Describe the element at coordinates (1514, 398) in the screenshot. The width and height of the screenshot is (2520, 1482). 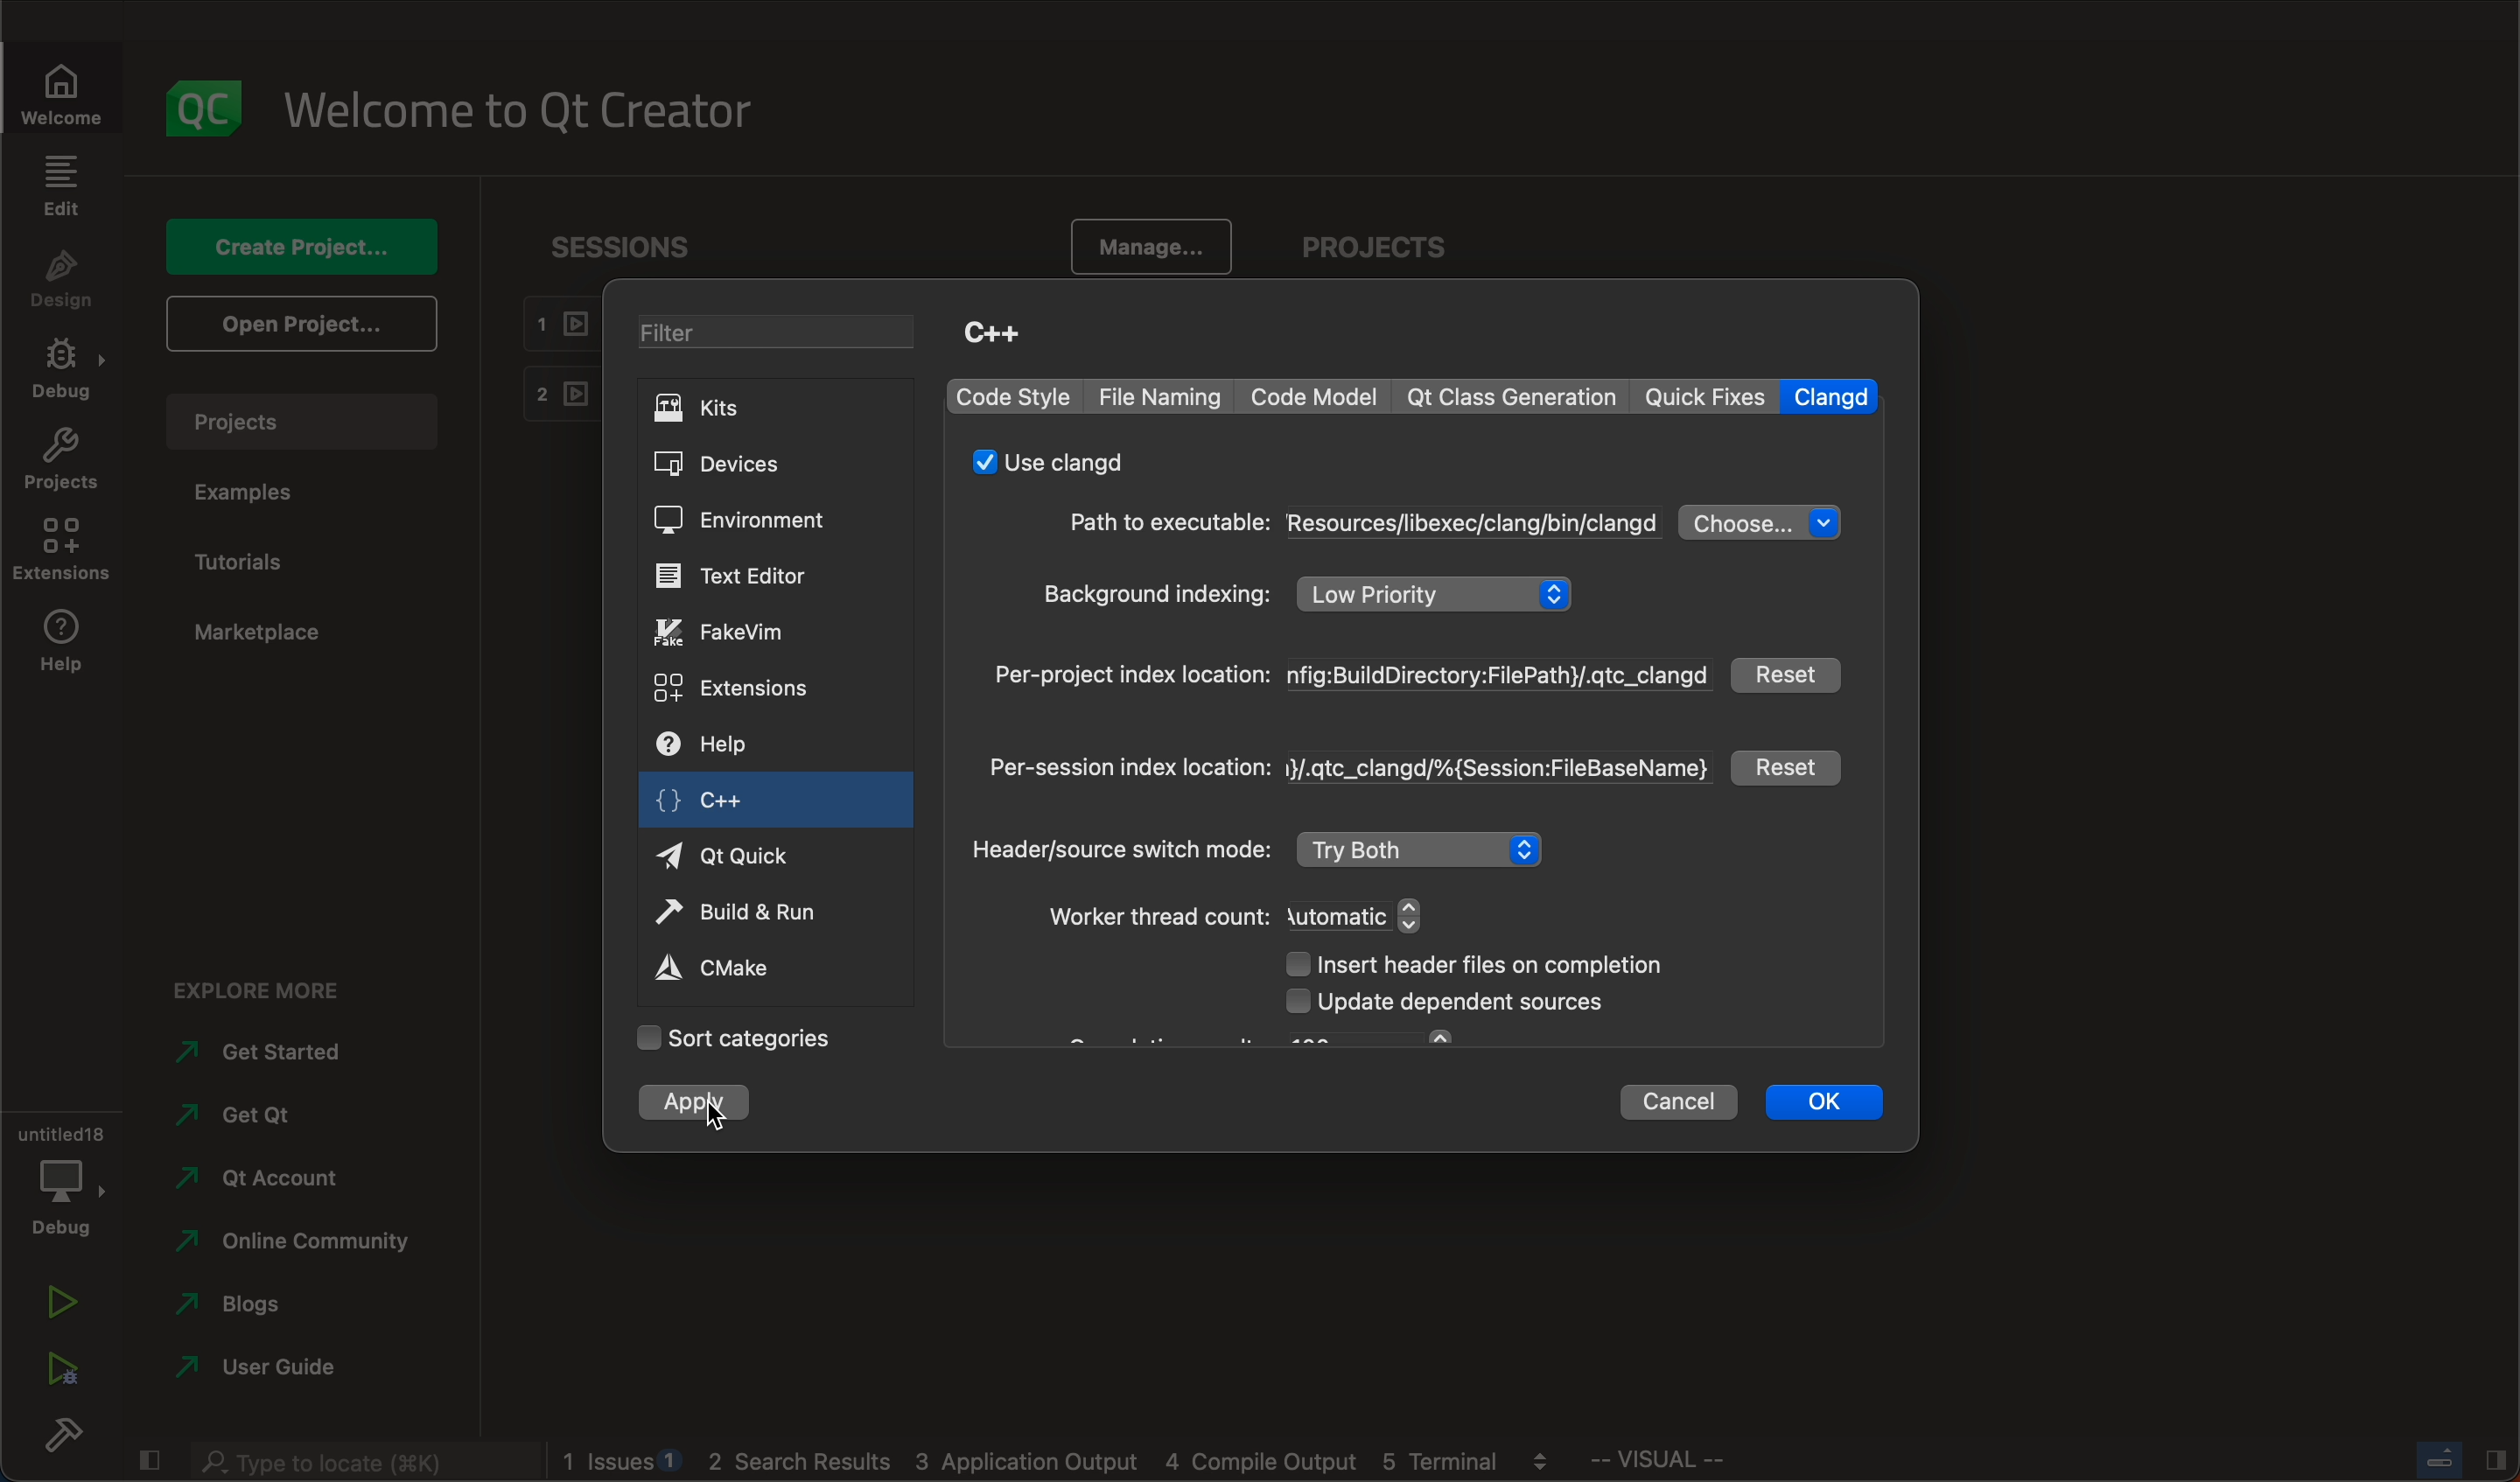
I see `qt` at that location.